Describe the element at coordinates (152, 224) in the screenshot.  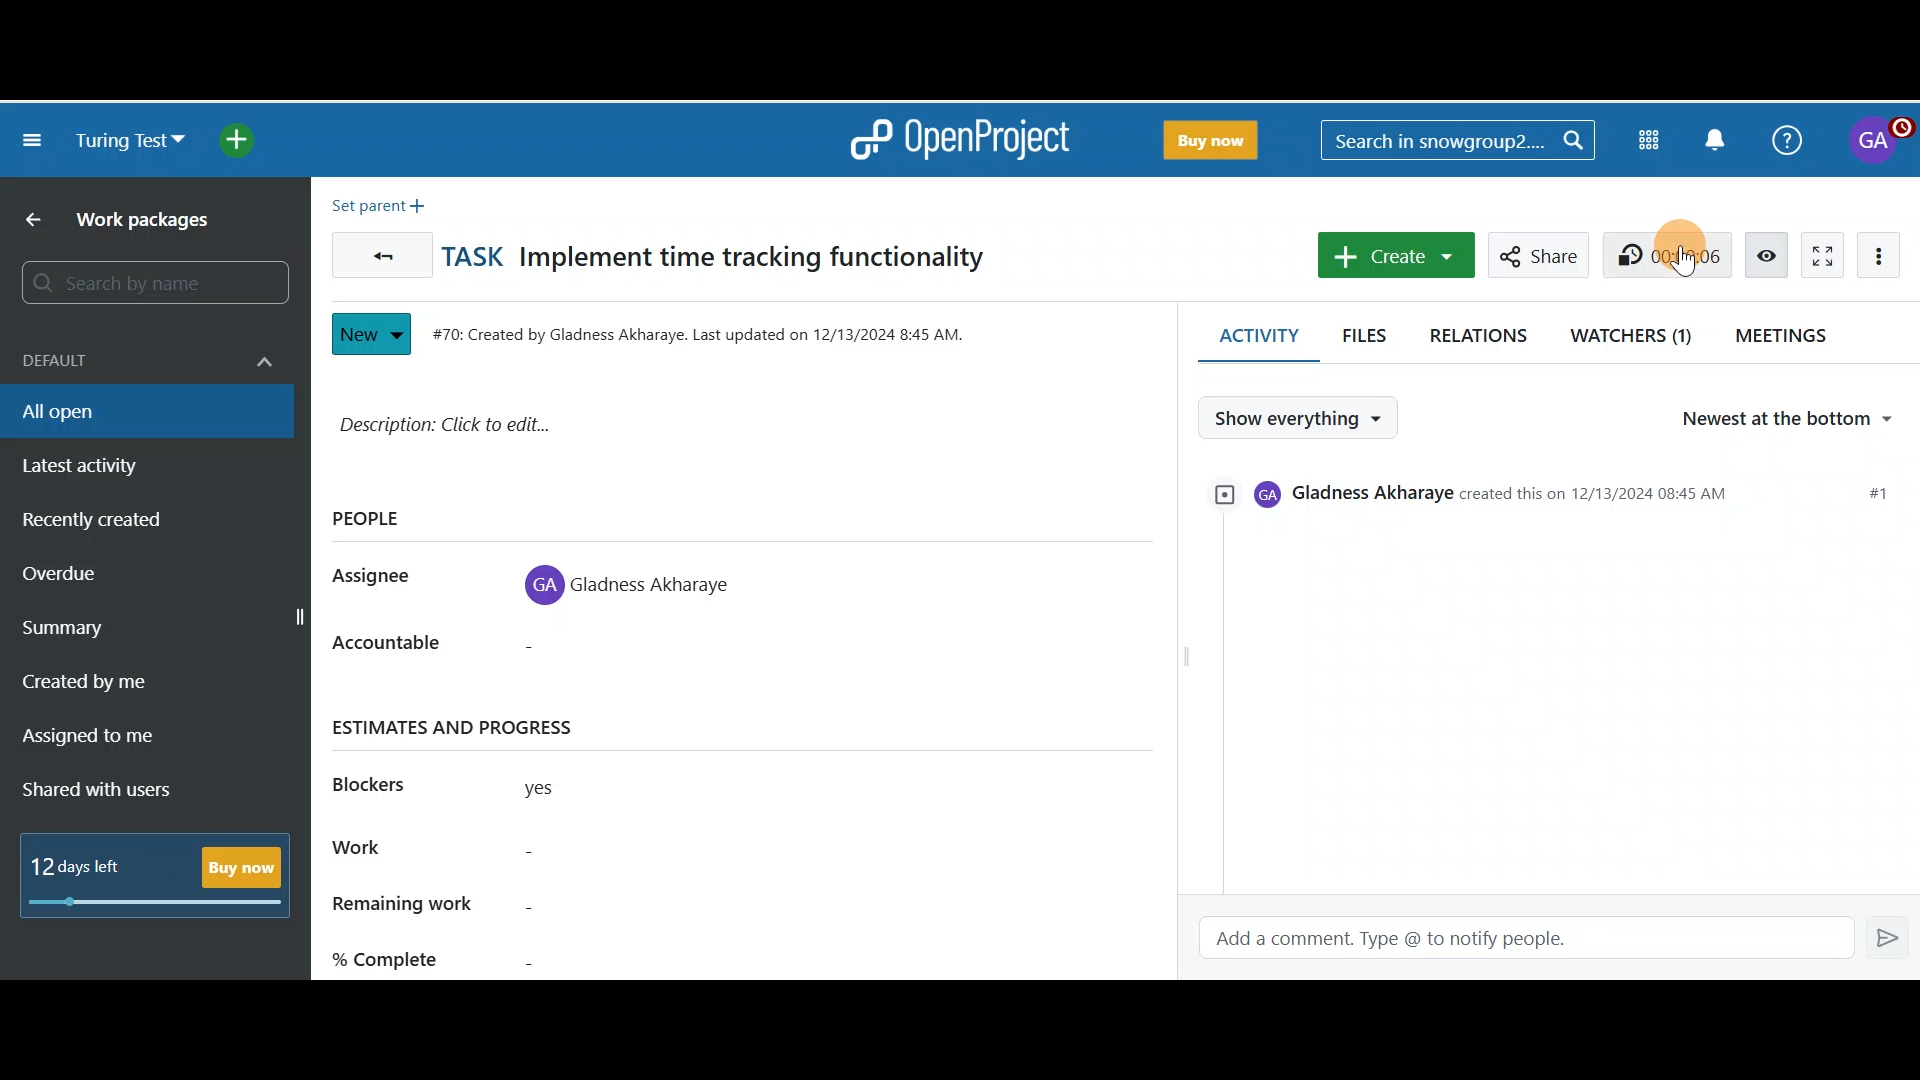
I see `Work packages` at that location.